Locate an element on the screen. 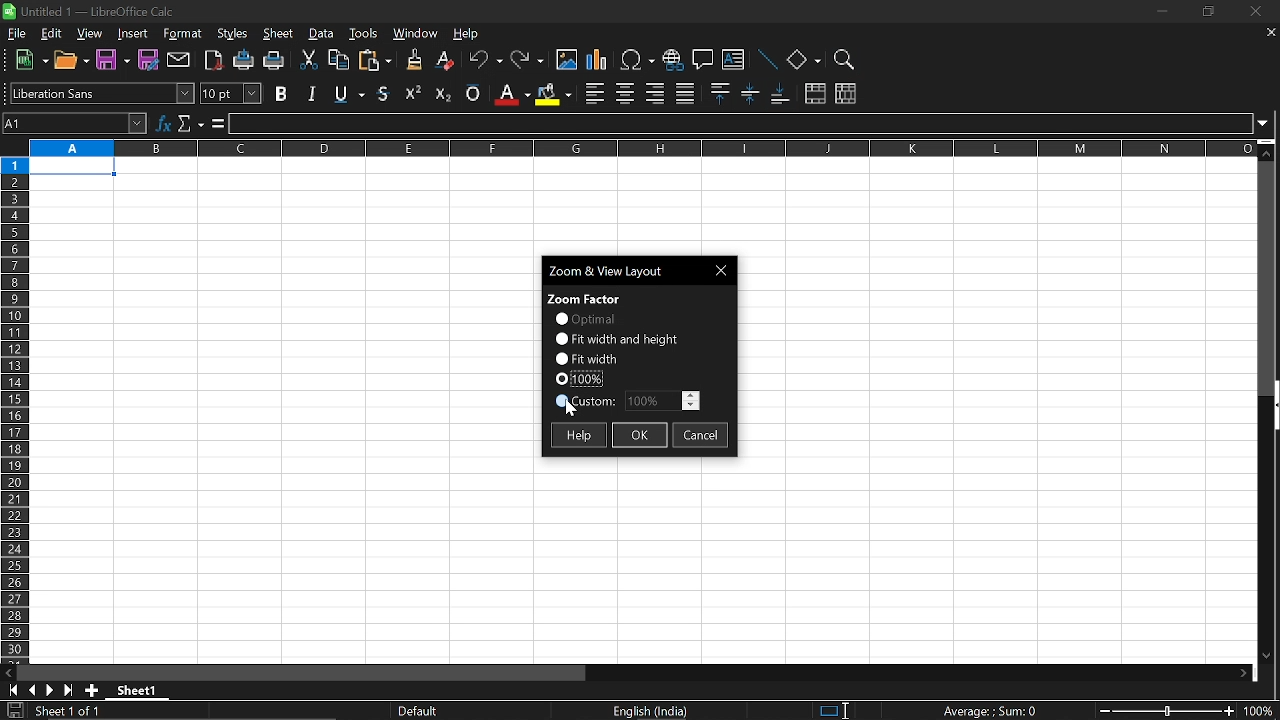 This screenshot has width=1280, height=720. sheet name is located at coordinates (142, 690).